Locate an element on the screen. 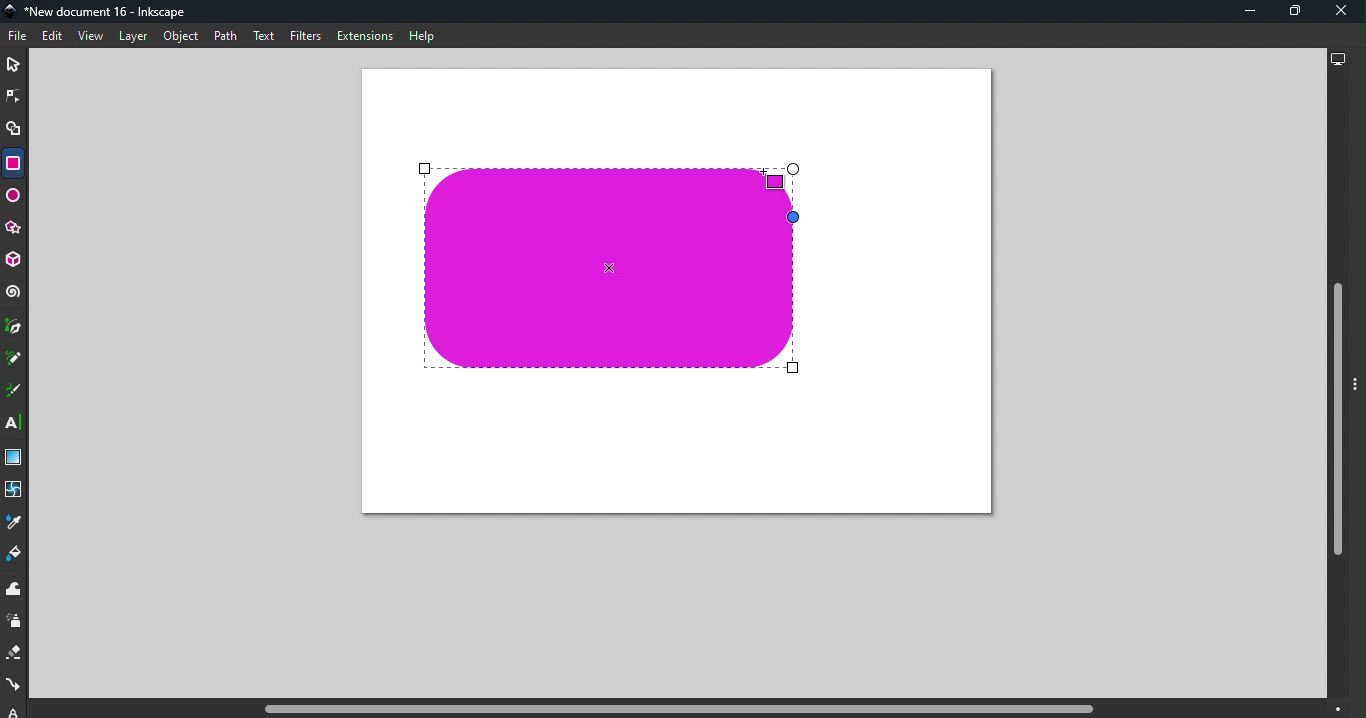 The height and width of the screenshot is (718, 1366). Toggle command panel is located at coordinates (1358, 386).